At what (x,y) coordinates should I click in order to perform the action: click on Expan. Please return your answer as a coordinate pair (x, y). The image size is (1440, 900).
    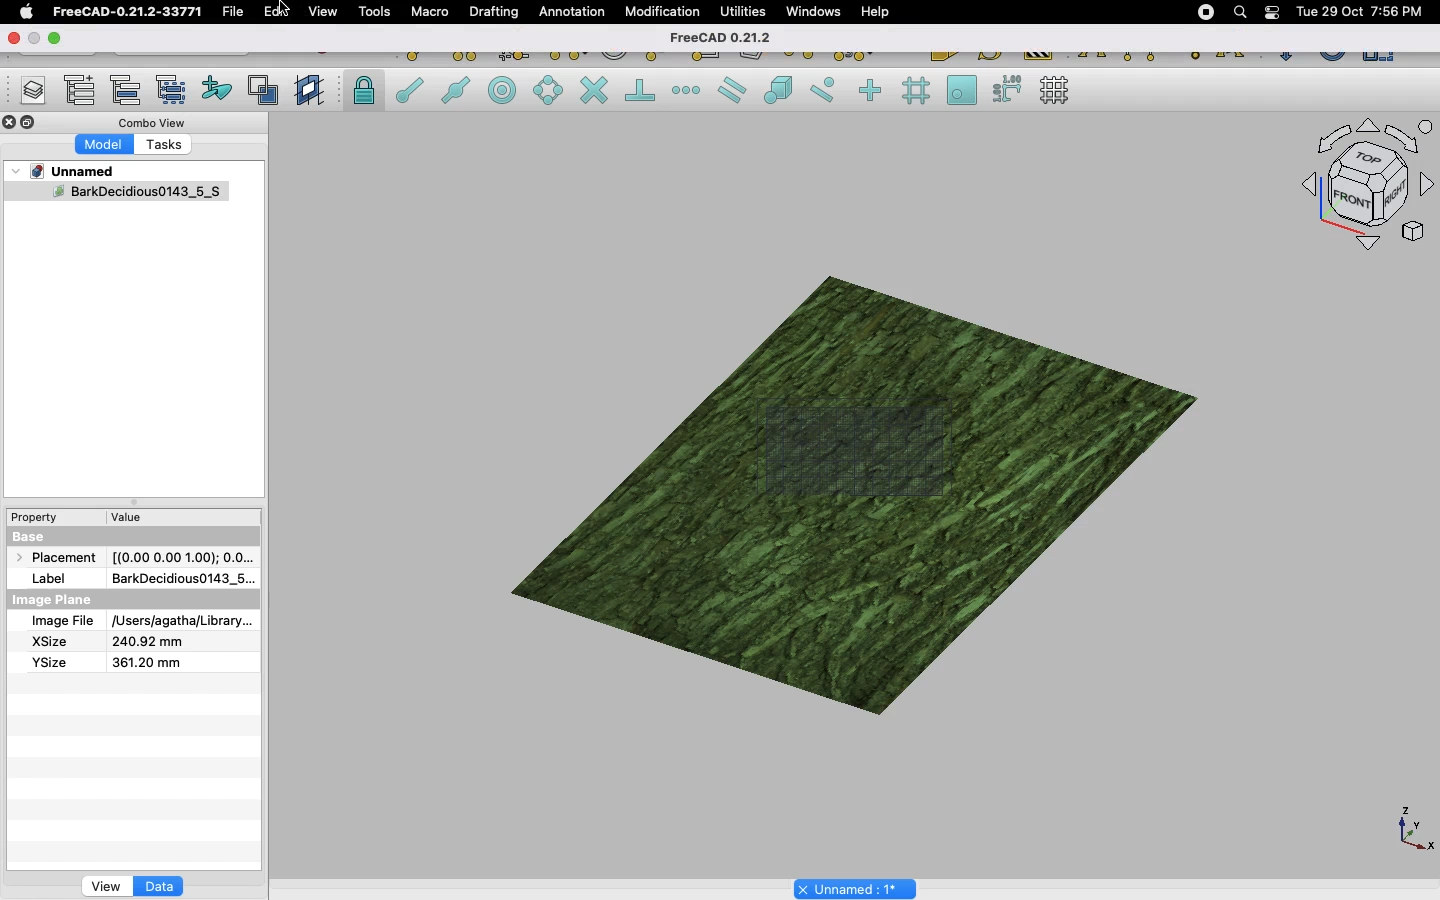
    Looking at the image, I should click on (136, 505).